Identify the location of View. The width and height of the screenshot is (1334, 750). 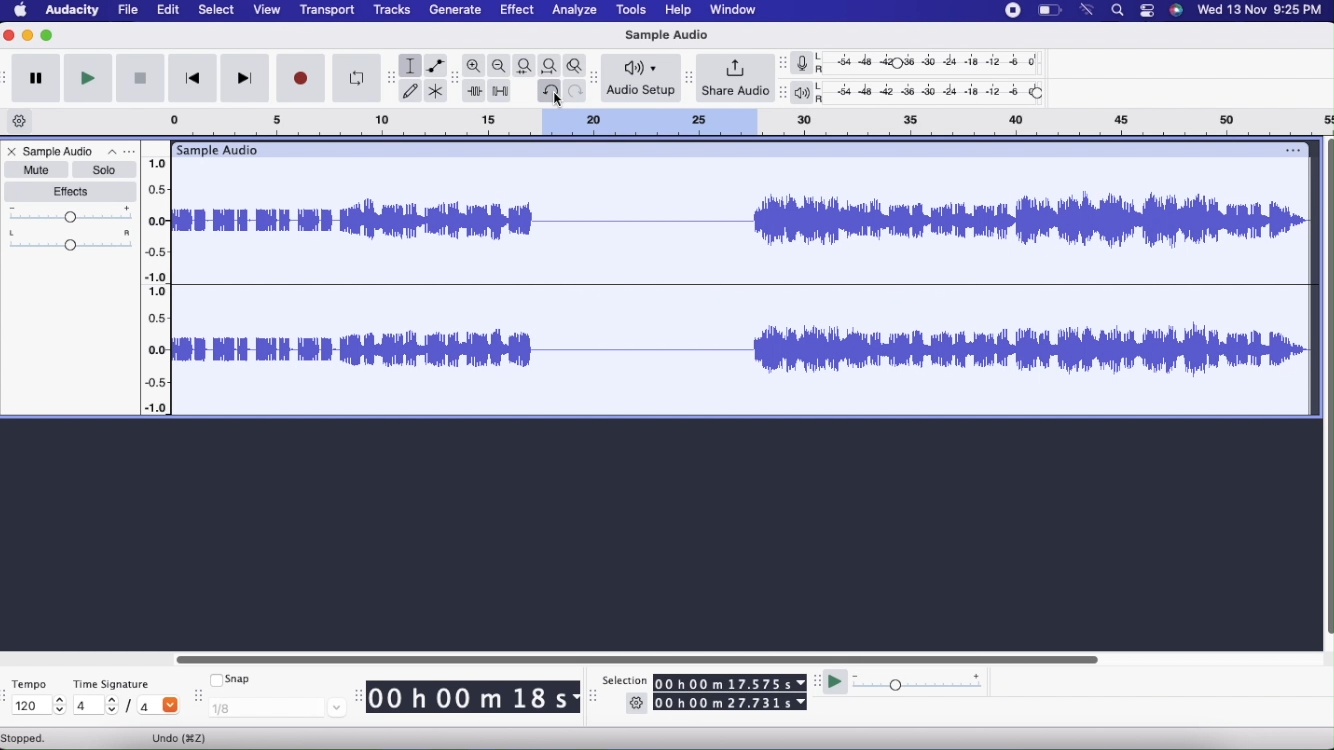
(266, 9).